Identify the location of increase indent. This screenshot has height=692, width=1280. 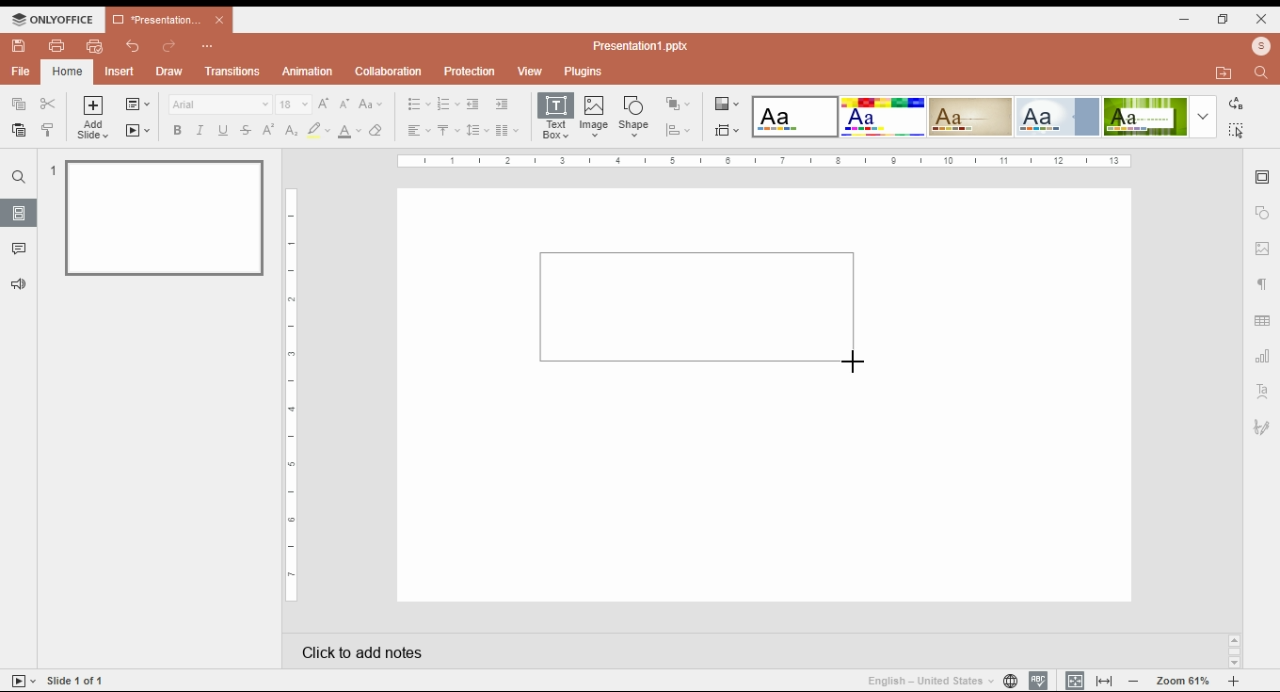
(501, 104).